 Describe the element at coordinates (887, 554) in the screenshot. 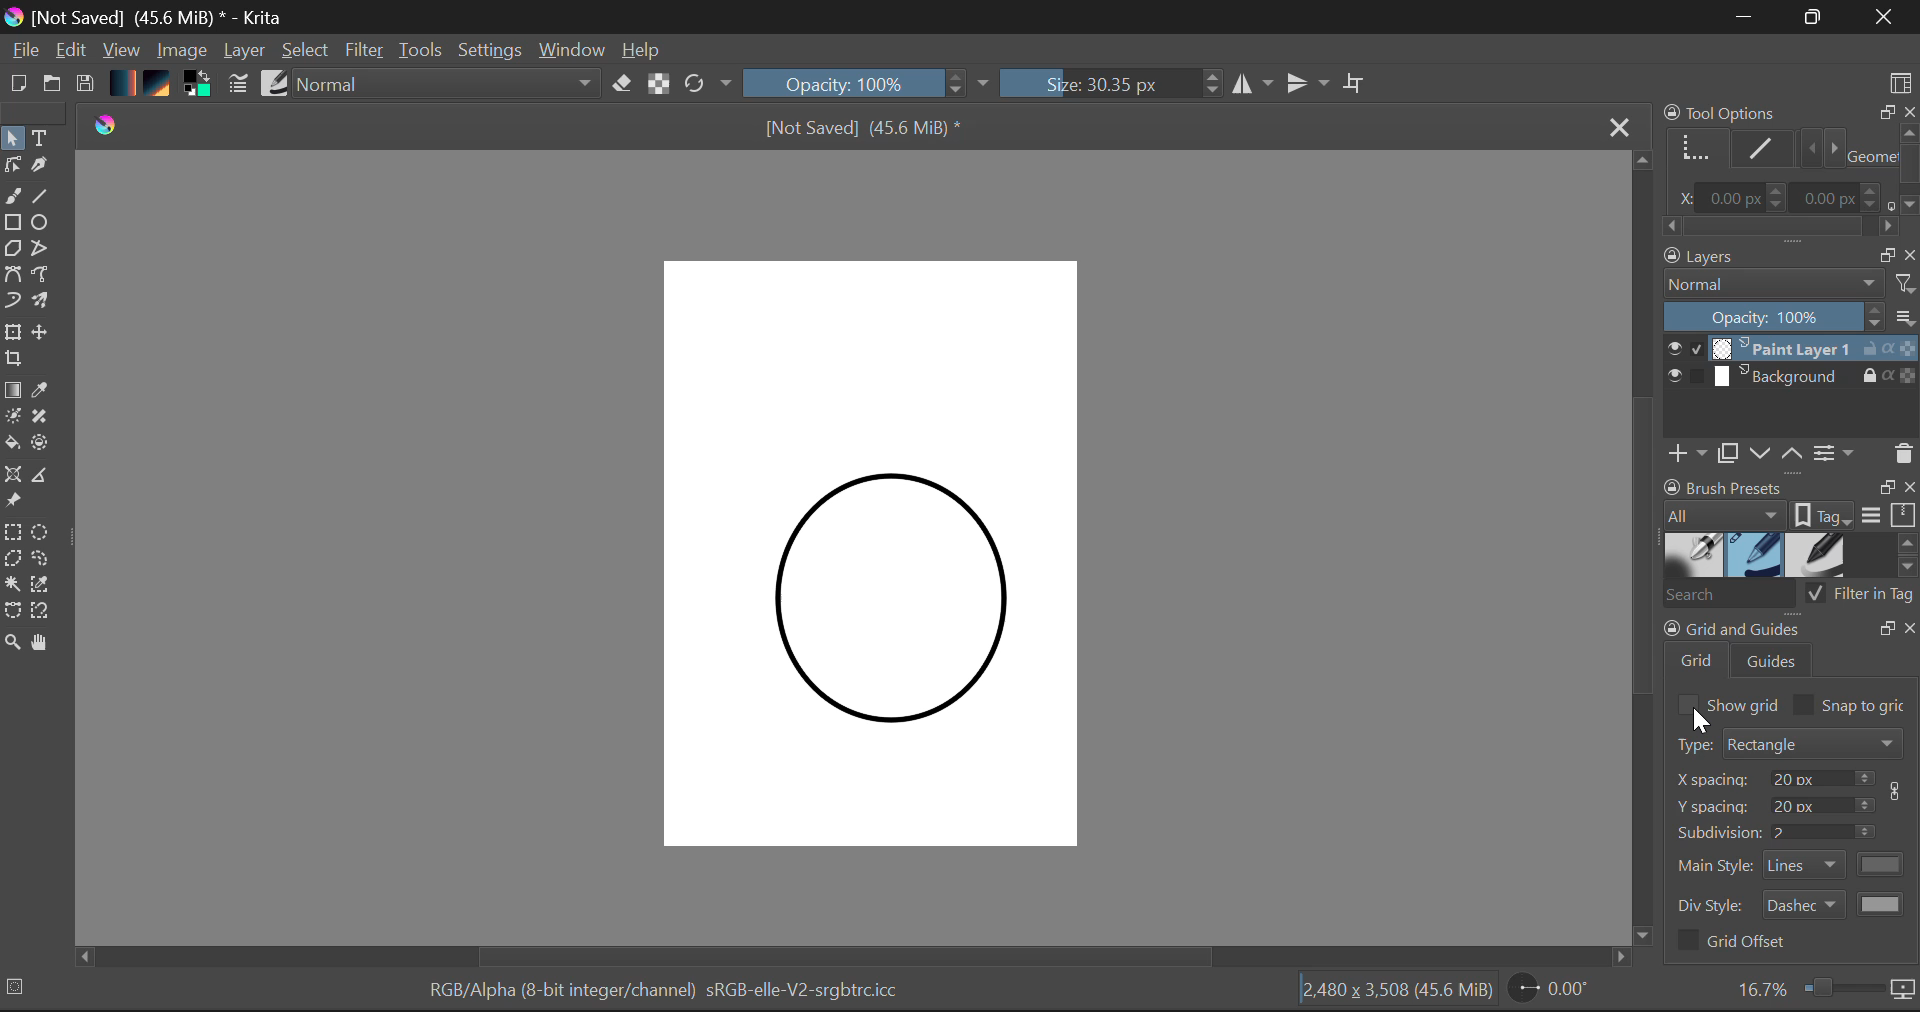

I see `Document Workspace` at that location.